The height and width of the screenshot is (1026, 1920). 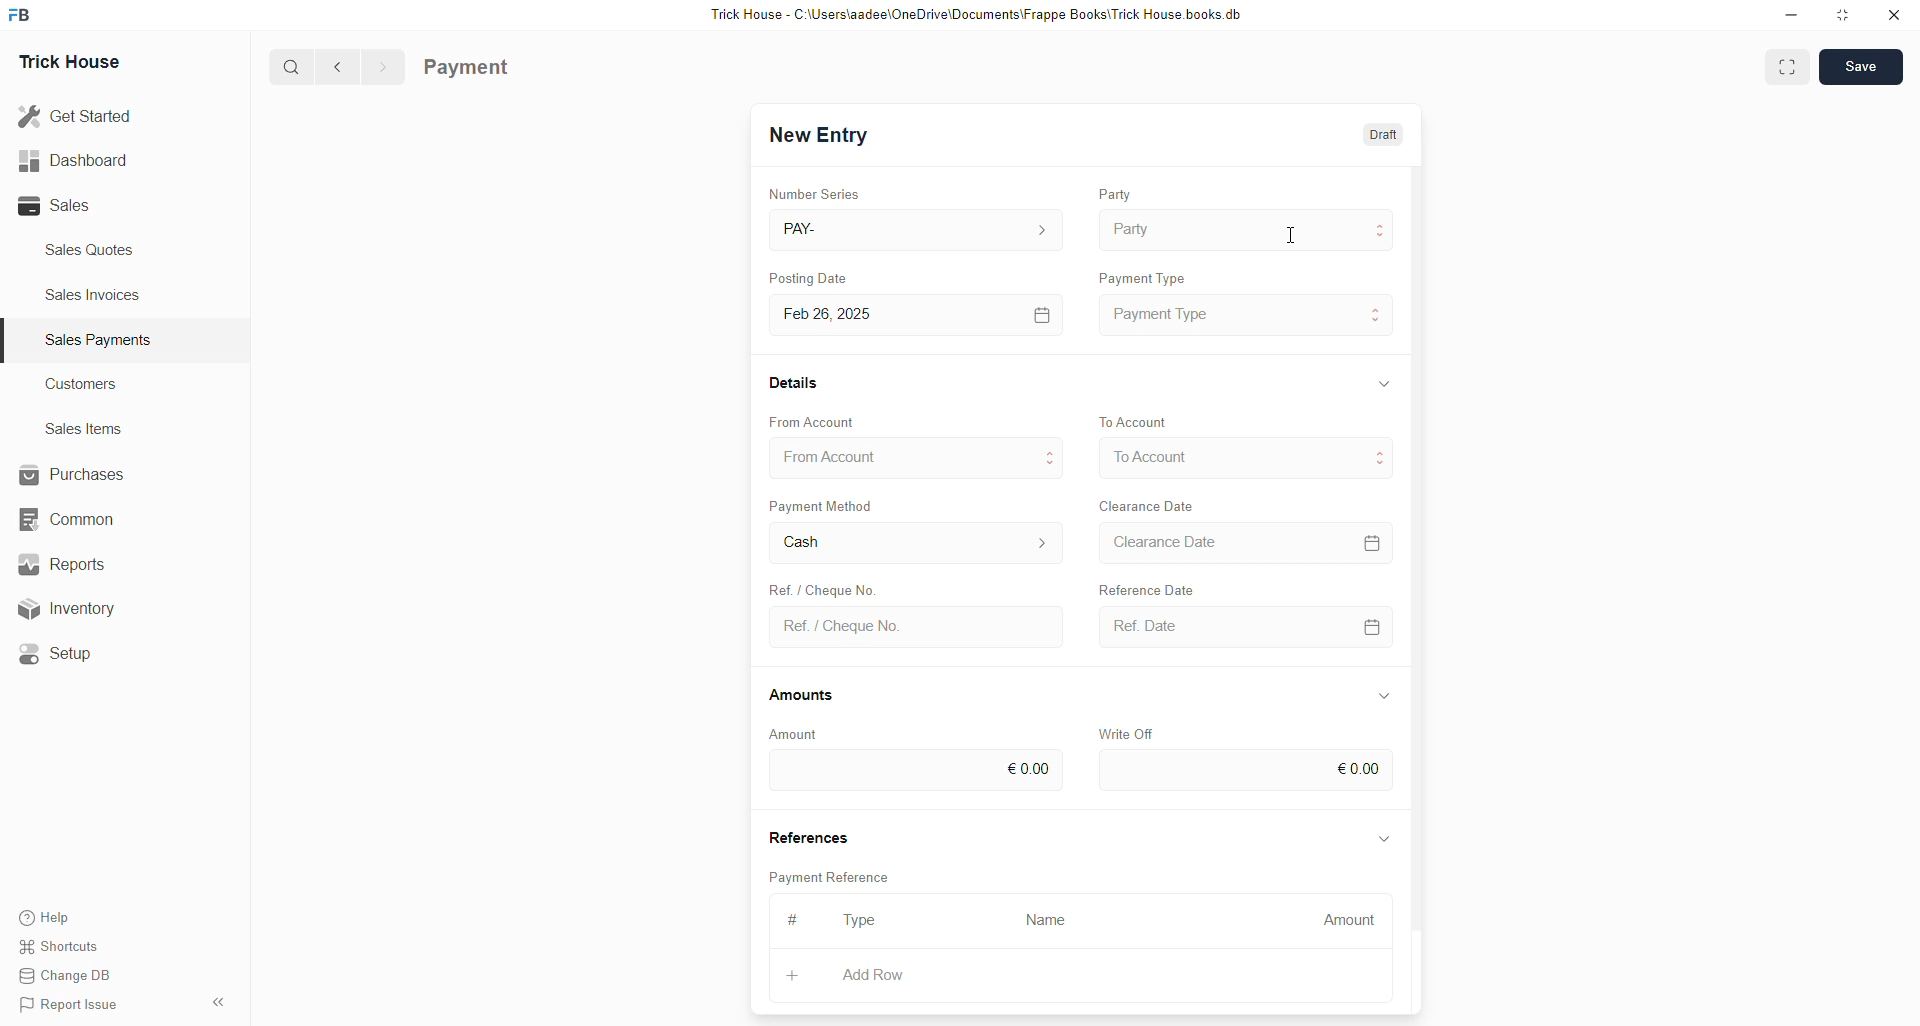 I want to click on Setup, so click(x=65, y=657).